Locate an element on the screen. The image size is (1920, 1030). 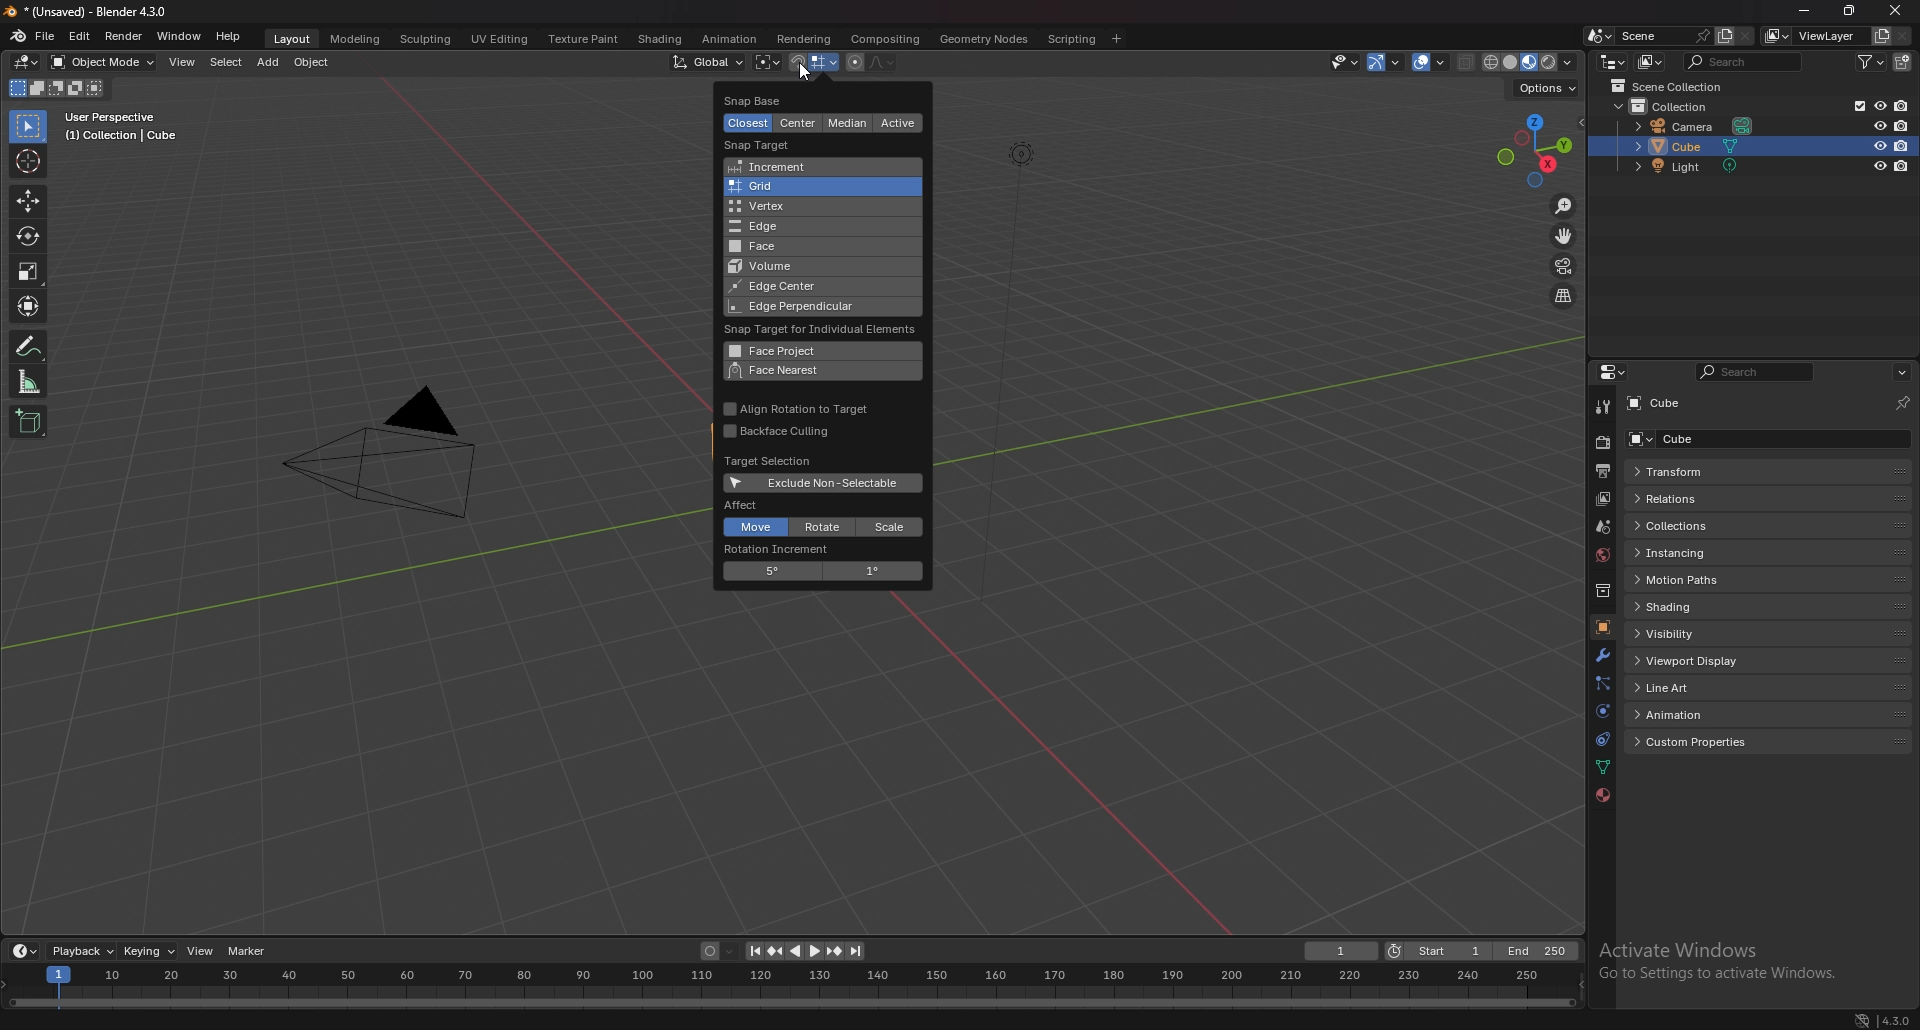
rotation increment is located at coordinates (794, 550).